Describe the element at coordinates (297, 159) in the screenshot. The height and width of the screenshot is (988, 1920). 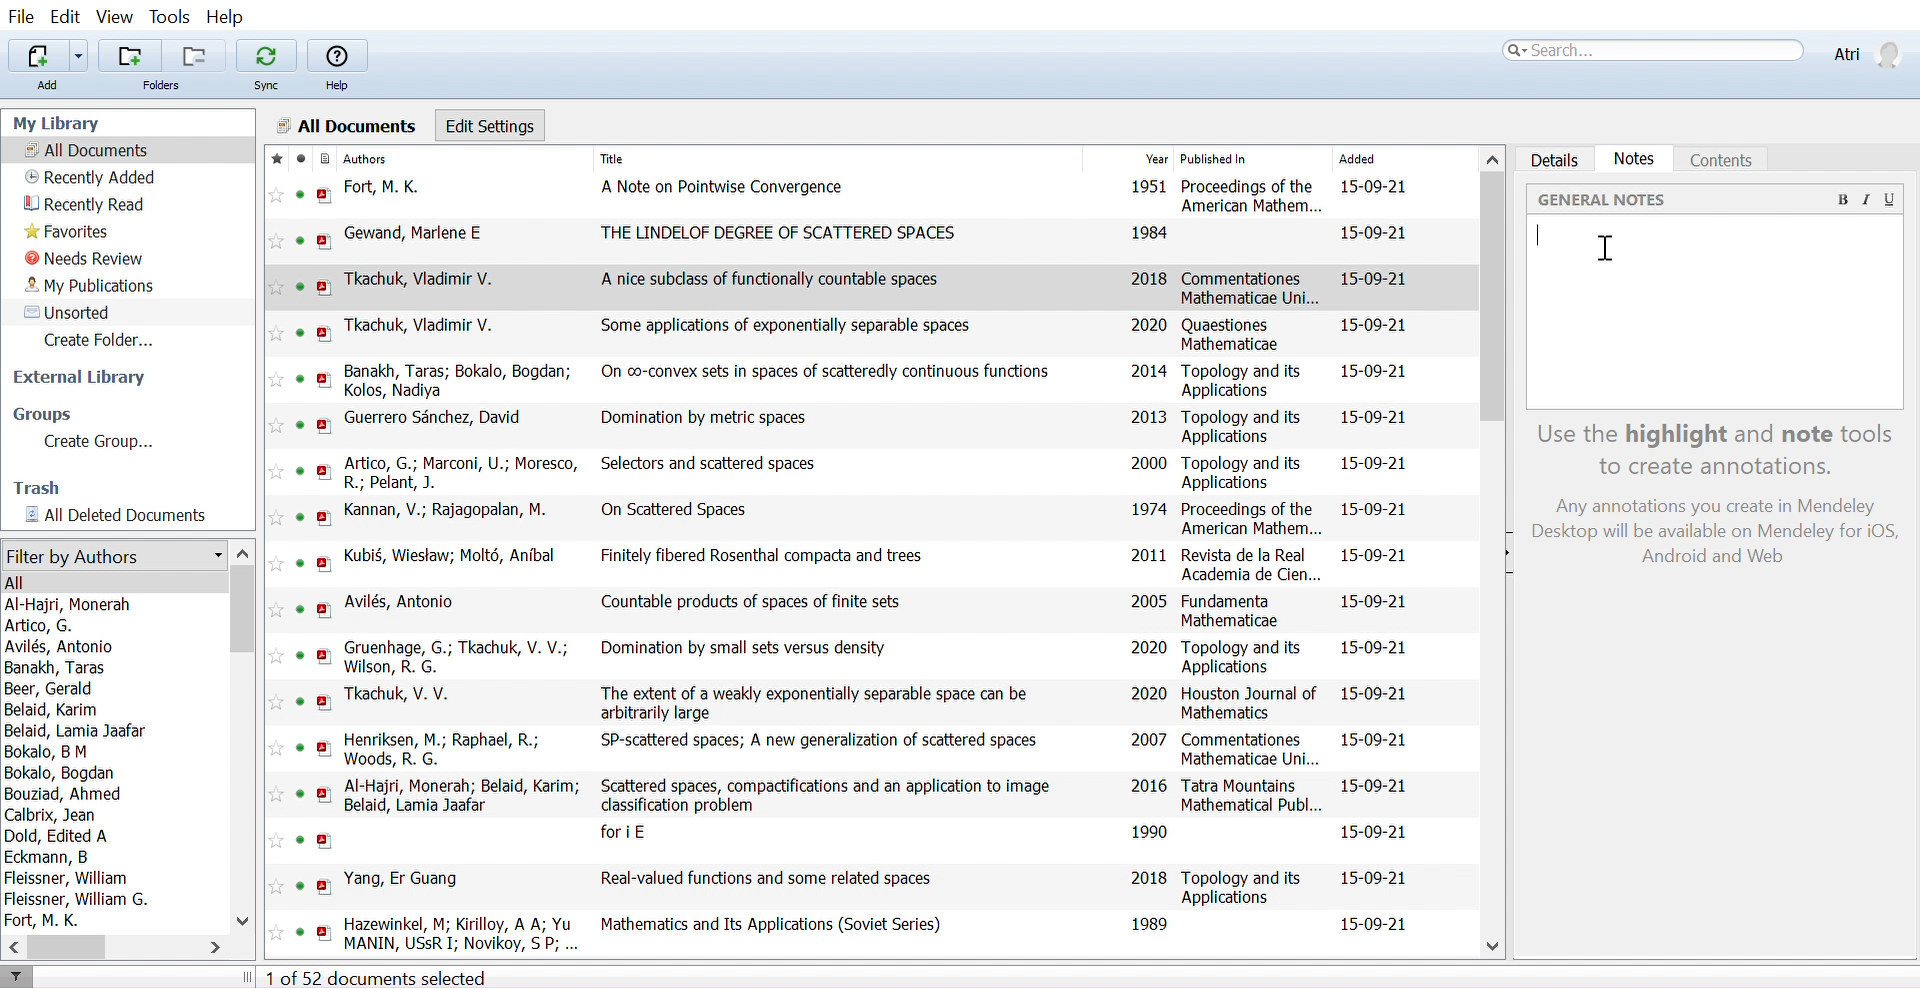
I see `mark as read/ unread` at that location.